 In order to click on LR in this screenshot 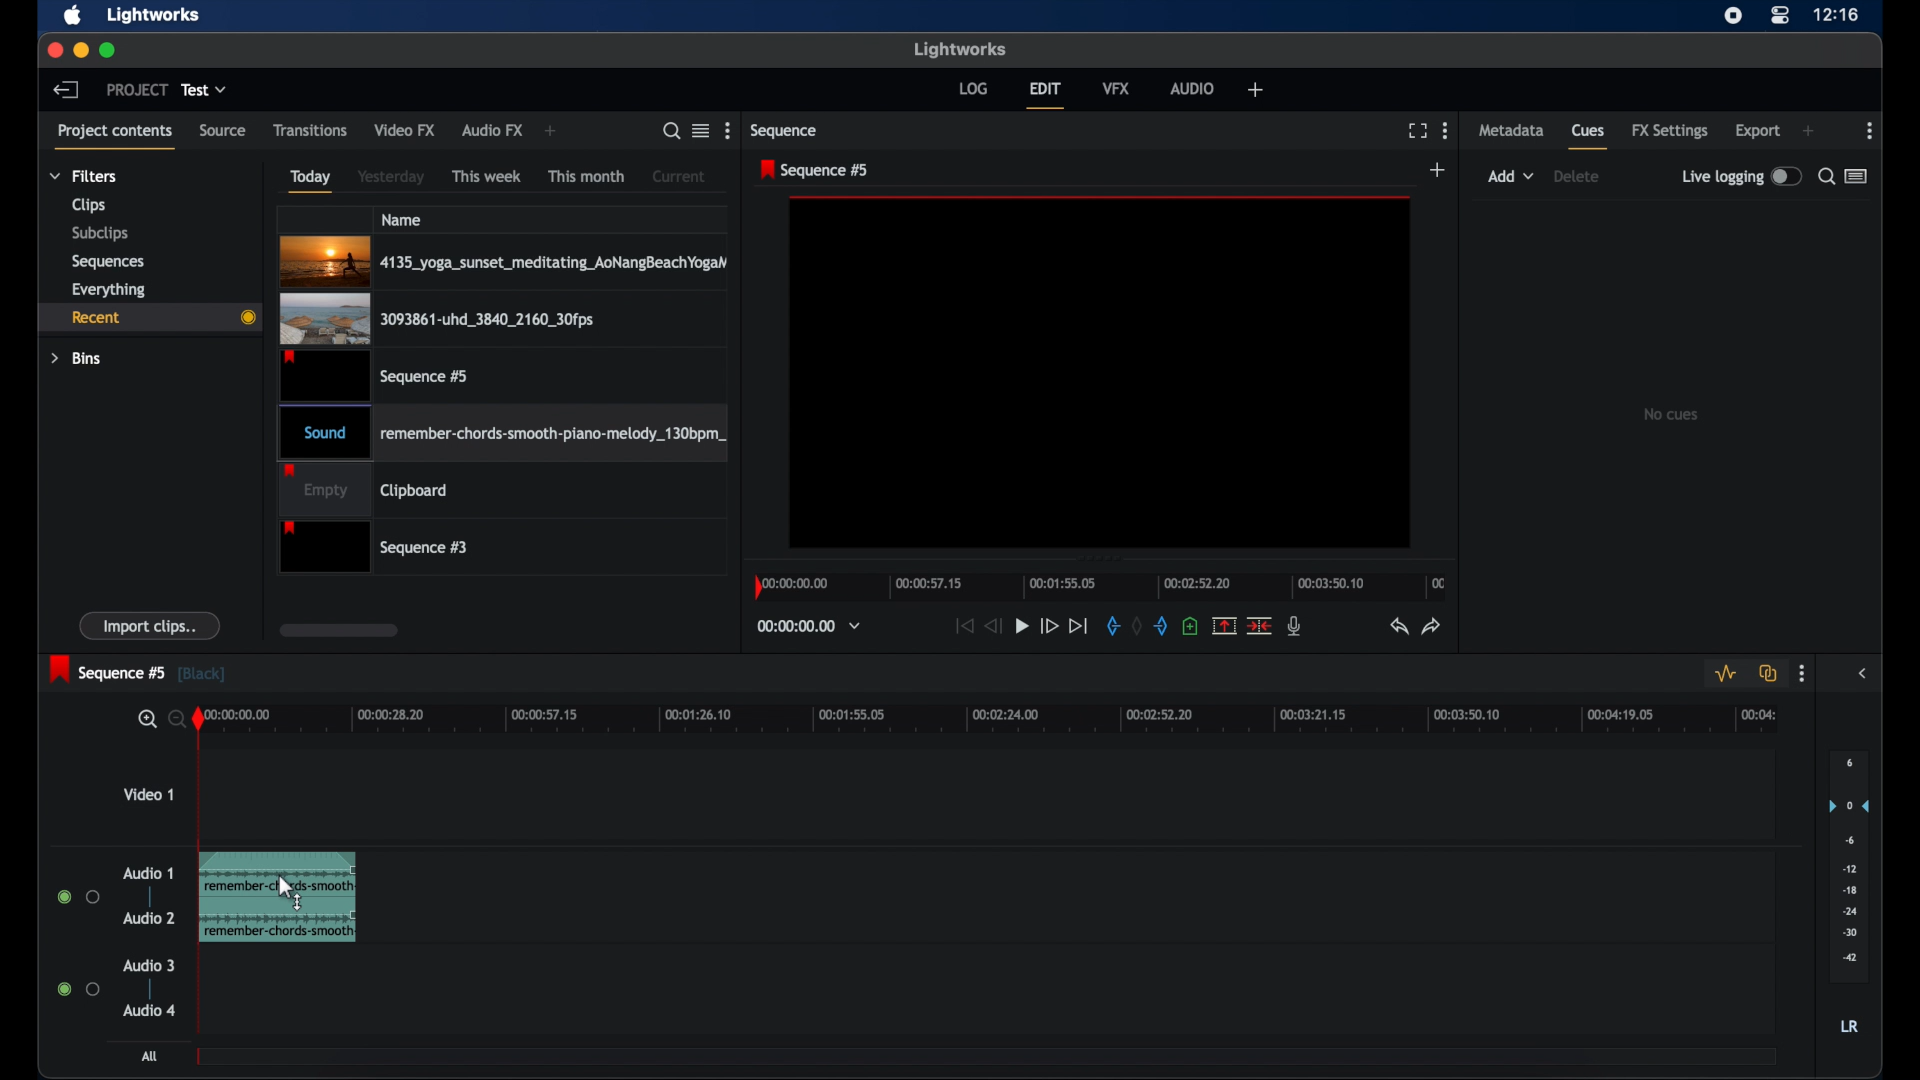, I will do `click(1849, 1026)`.